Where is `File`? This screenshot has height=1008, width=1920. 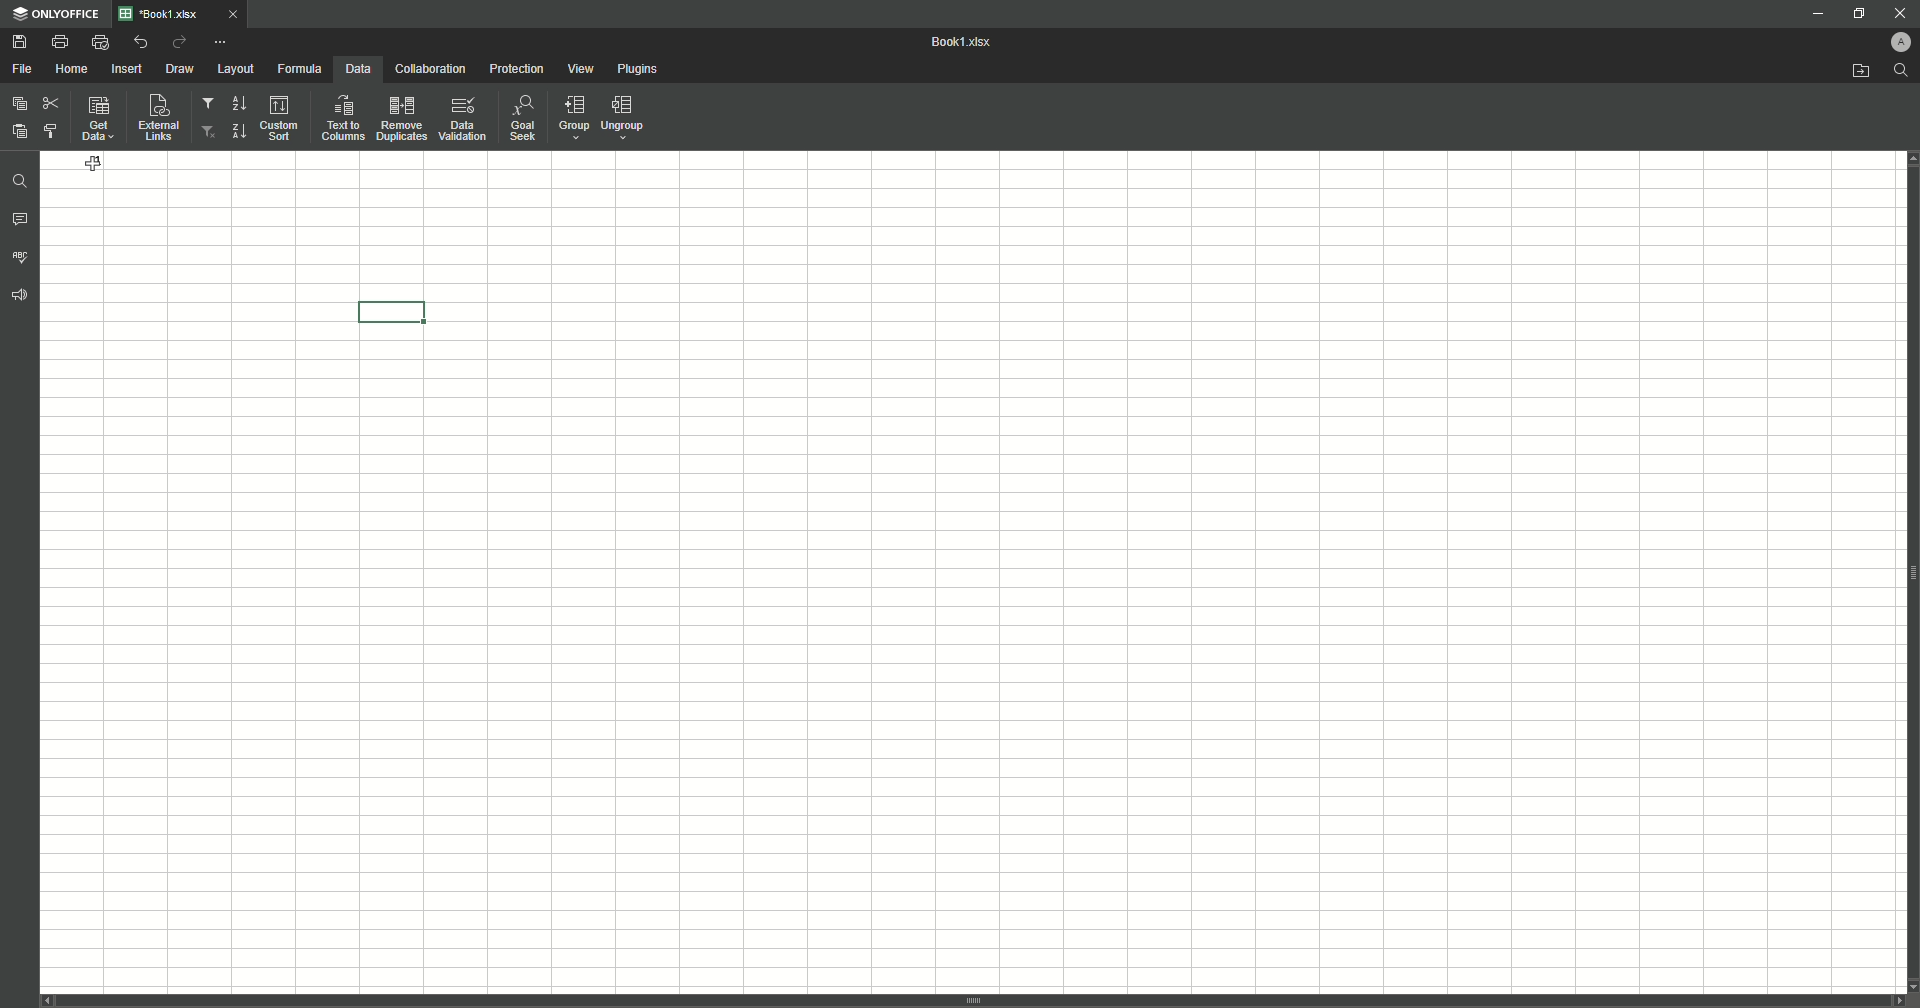
File is located at coordinates (23, 69).